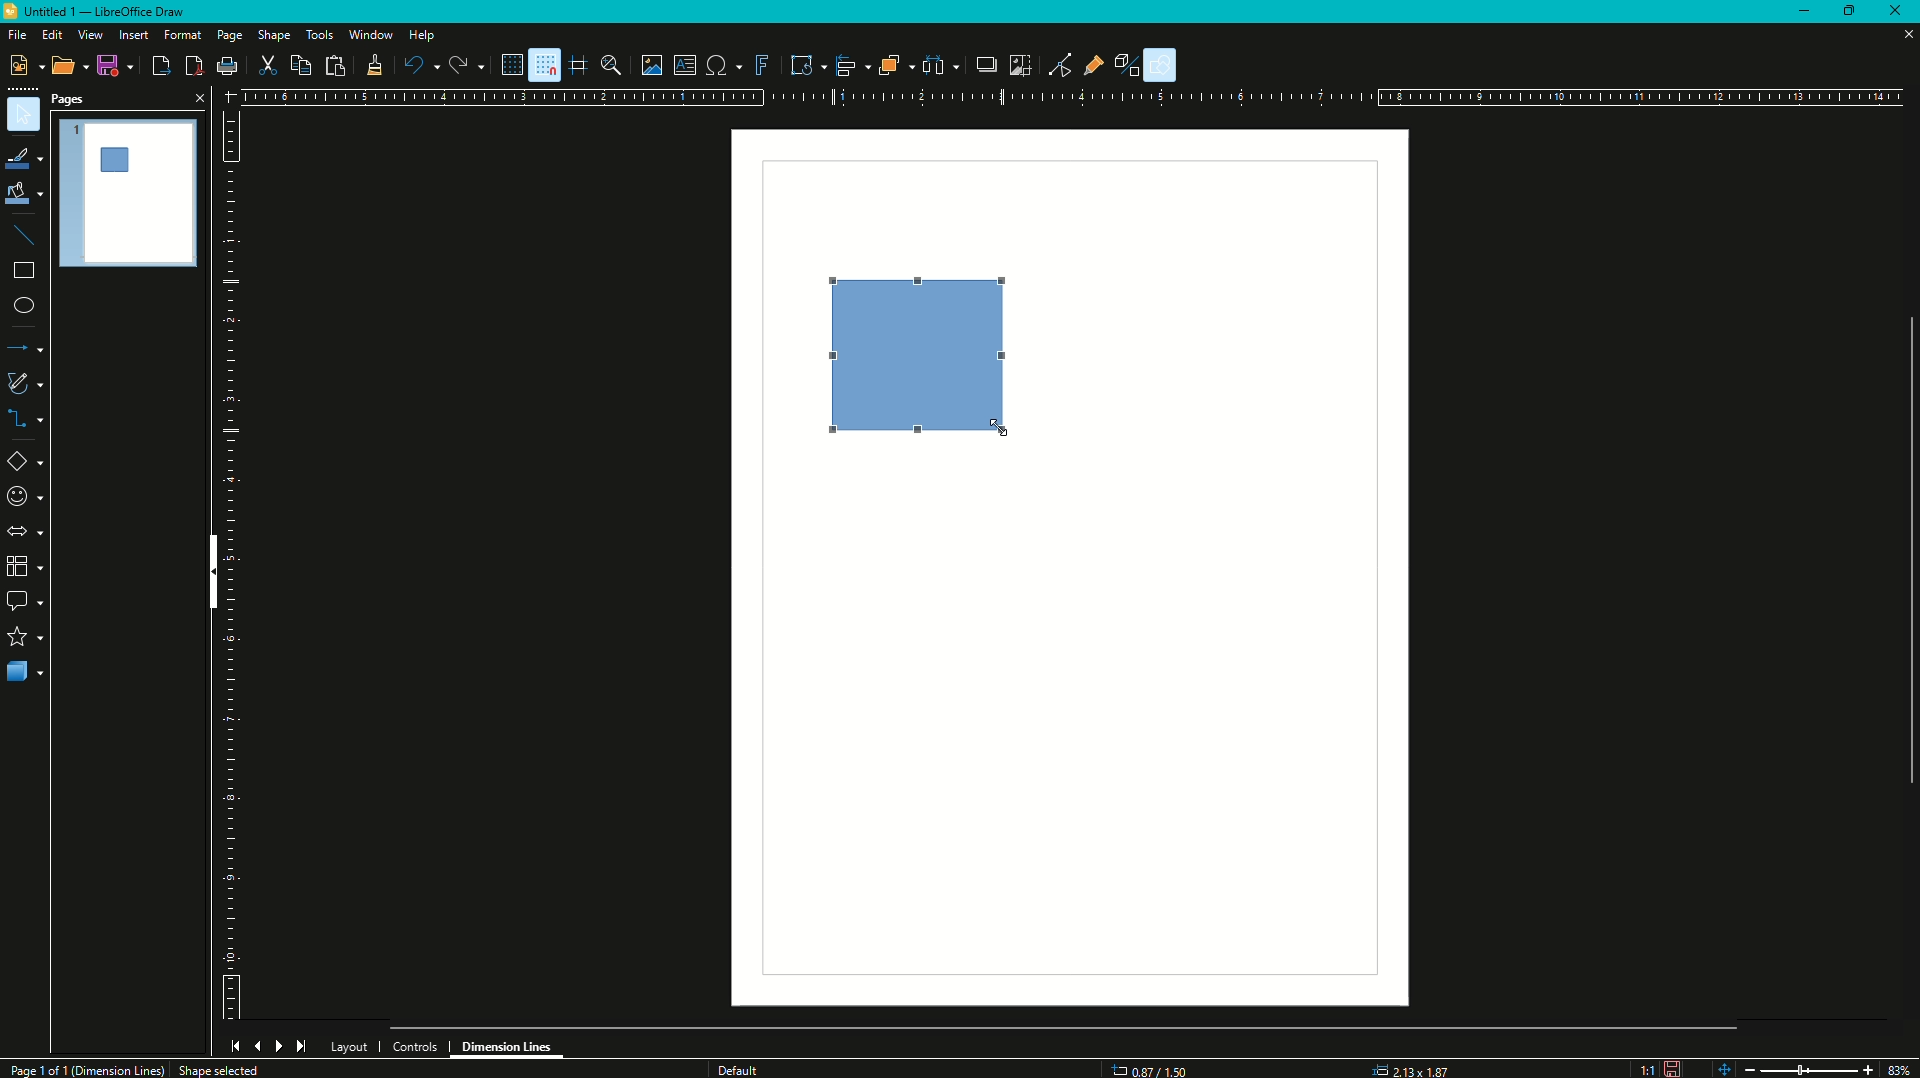 The width and height of the screenshot is (1920, 1078). Describe the element at coordinates (420, 66) in the screenshot. I see `Undo` at that location.